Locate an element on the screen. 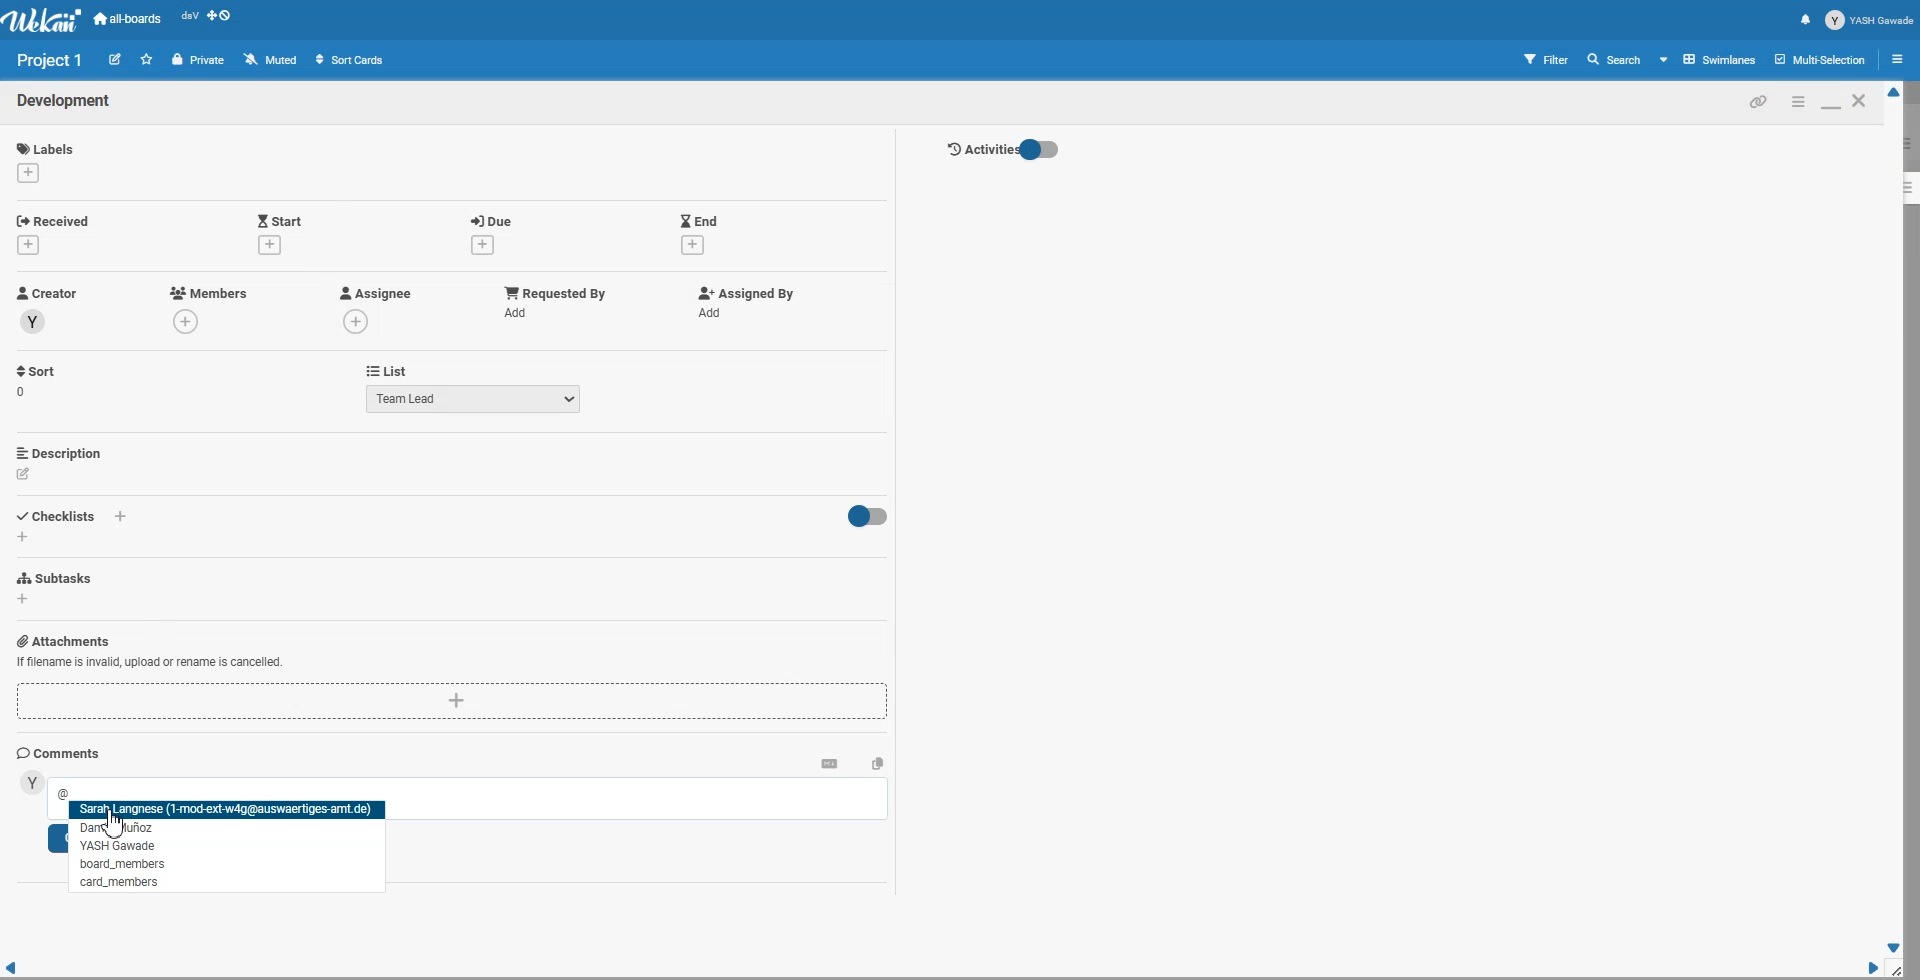 This screenshot has height=980, width=1920. Add Description is located at coordinates (61, 452).